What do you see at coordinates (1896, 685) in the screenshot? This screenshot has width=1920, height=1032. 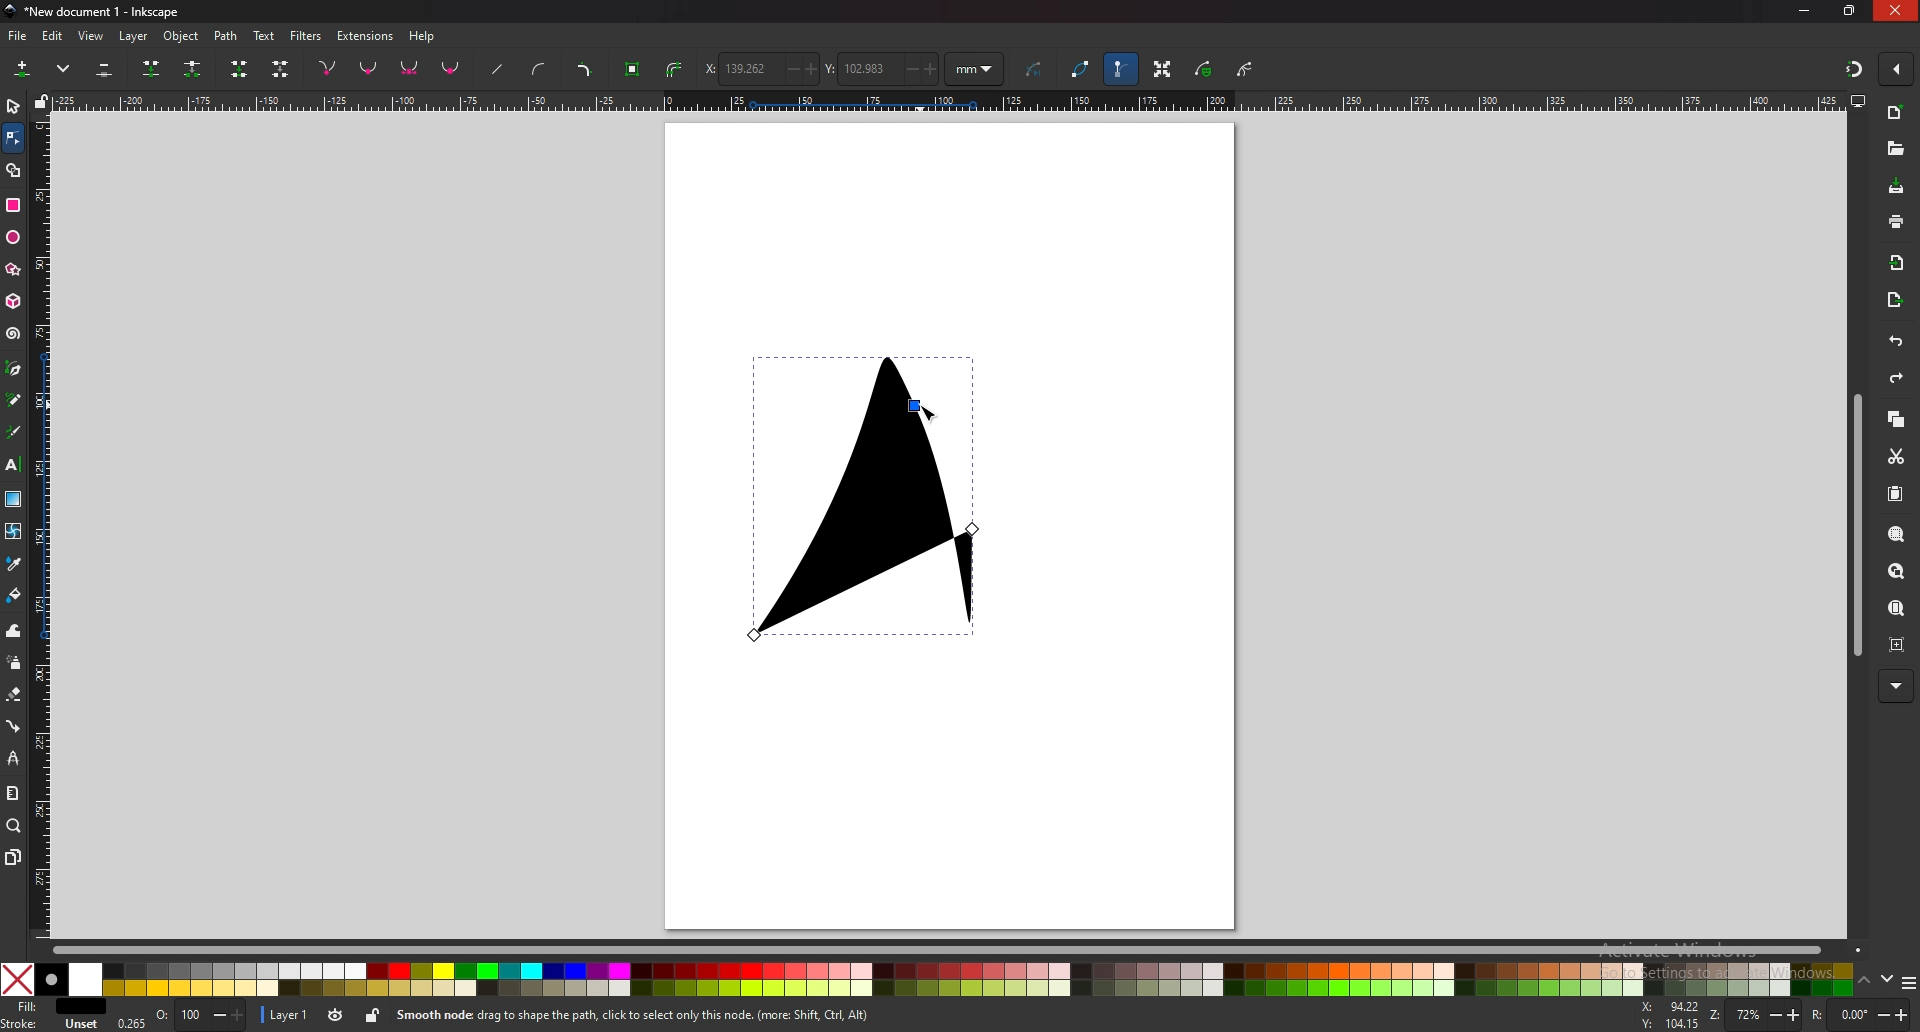 I see `more` at bounding box center [1896, 685].